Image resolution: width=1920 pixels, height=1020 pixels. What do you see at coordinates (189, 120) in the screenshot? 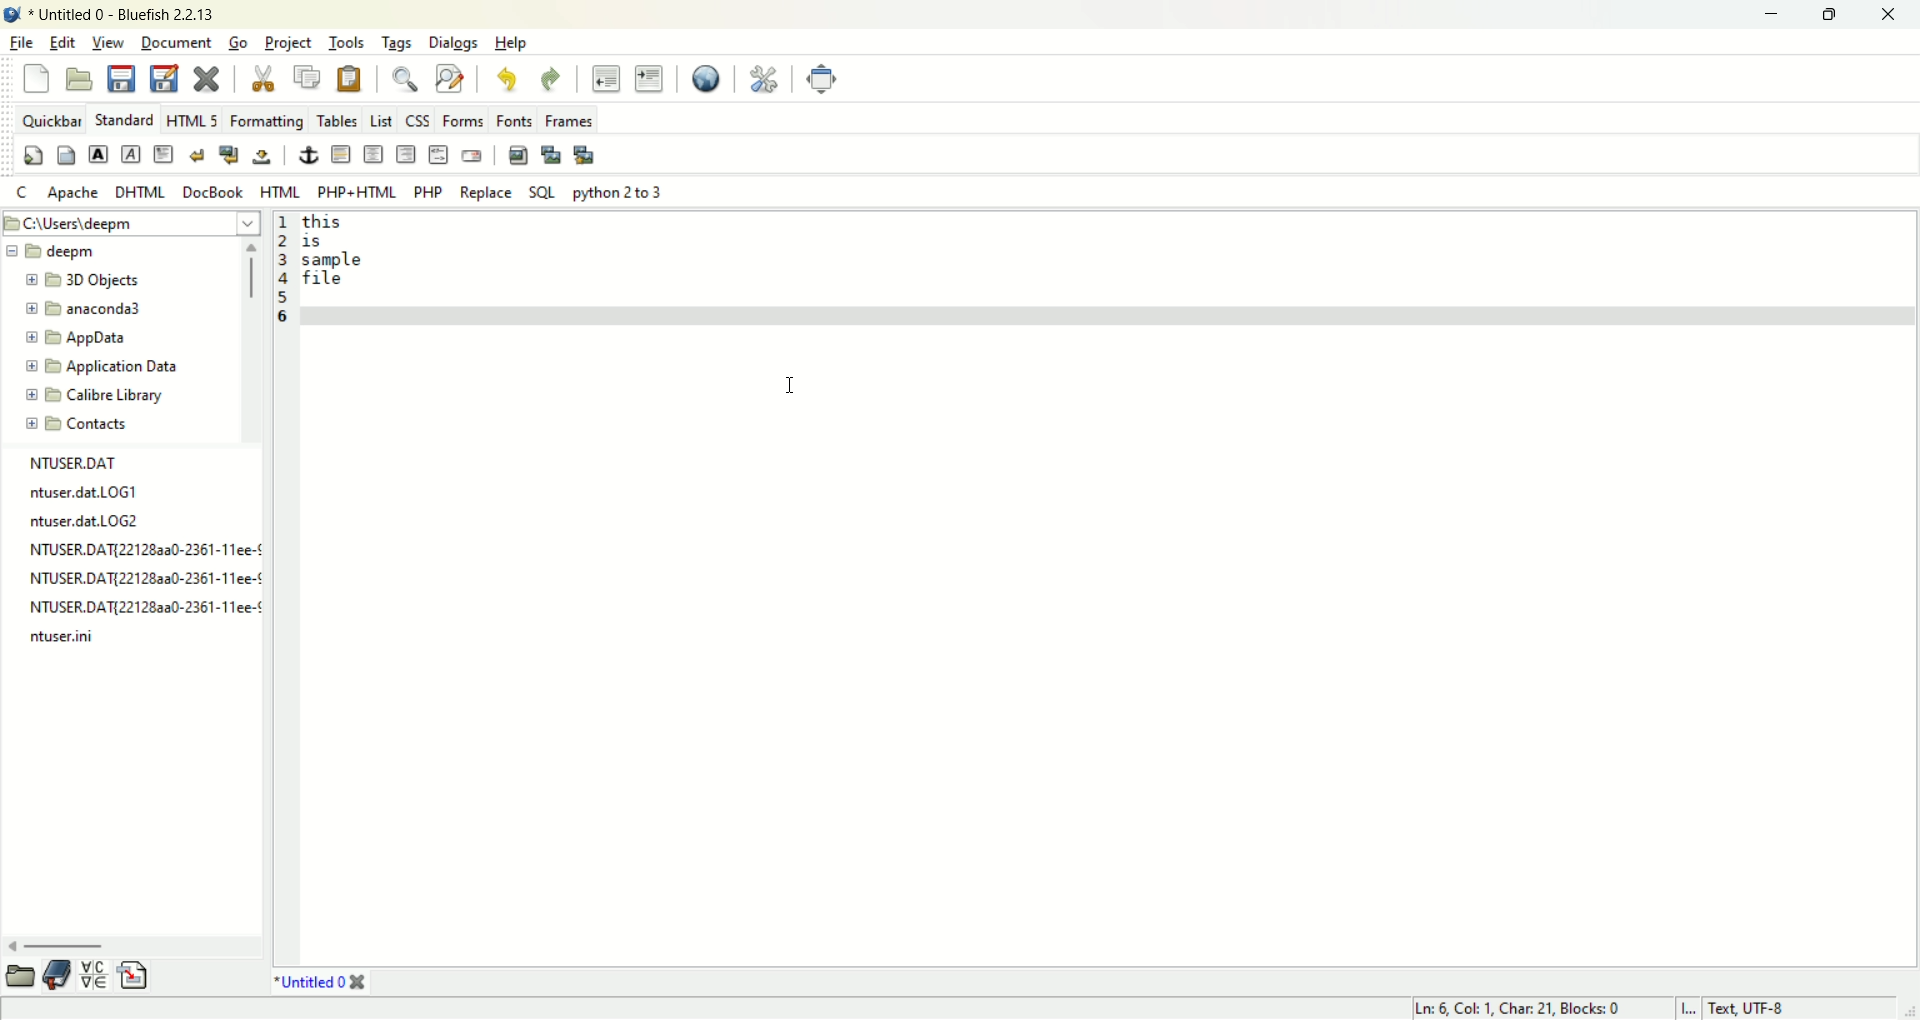
I see `HTML 5` at bounding box center [189, 120].